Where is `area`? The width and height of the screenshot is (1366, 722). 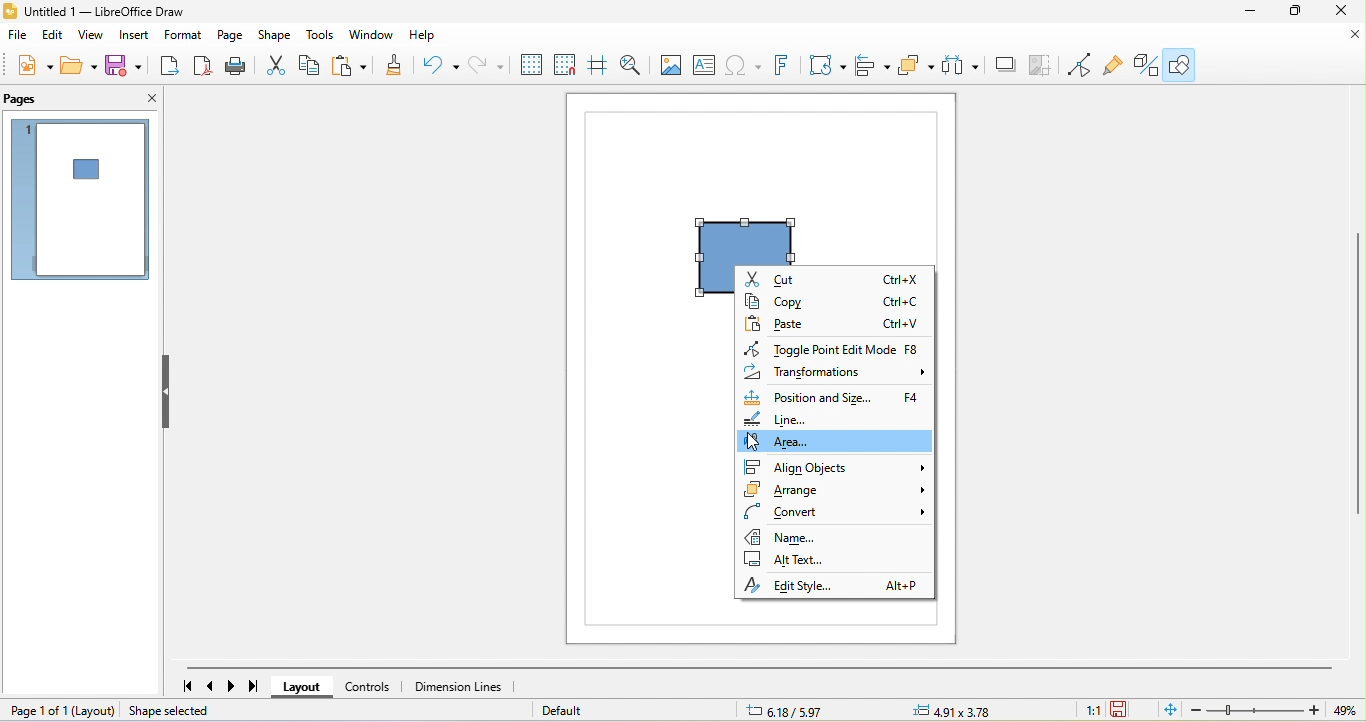 area is located at coordinates (836, 443).